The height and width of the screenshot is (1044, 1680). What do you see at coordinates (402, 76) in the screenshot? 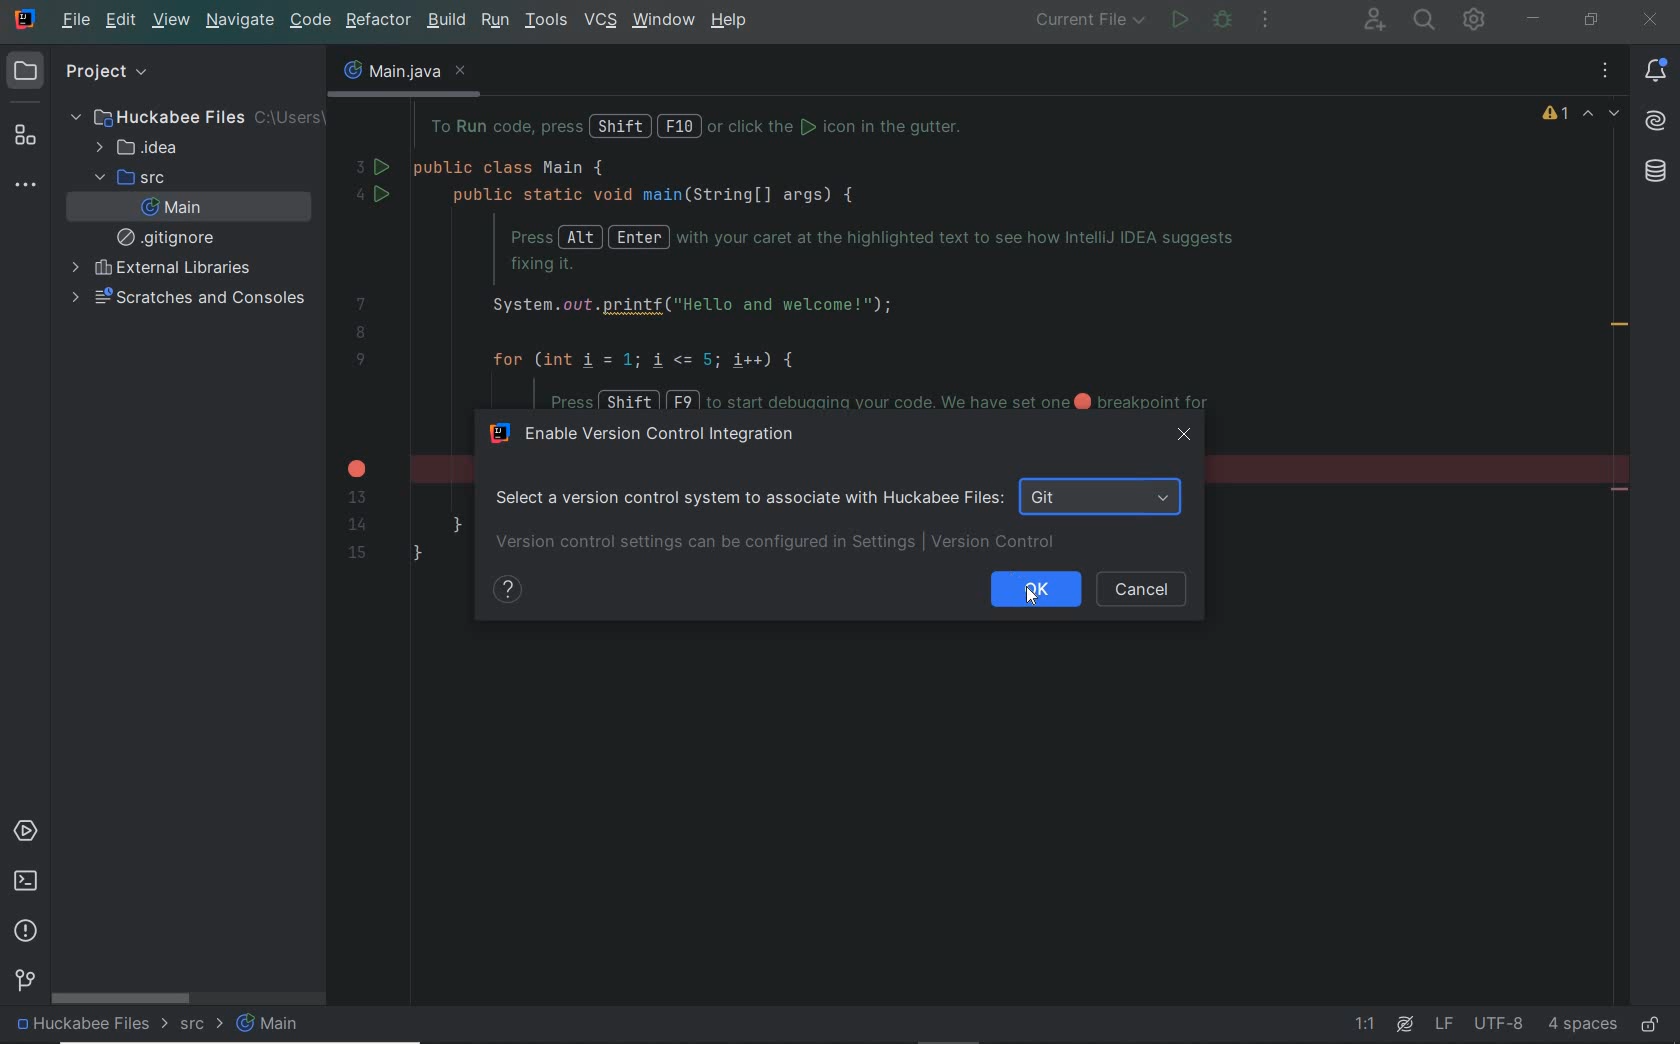
I see `main.java` at bounding box center [402, 76].